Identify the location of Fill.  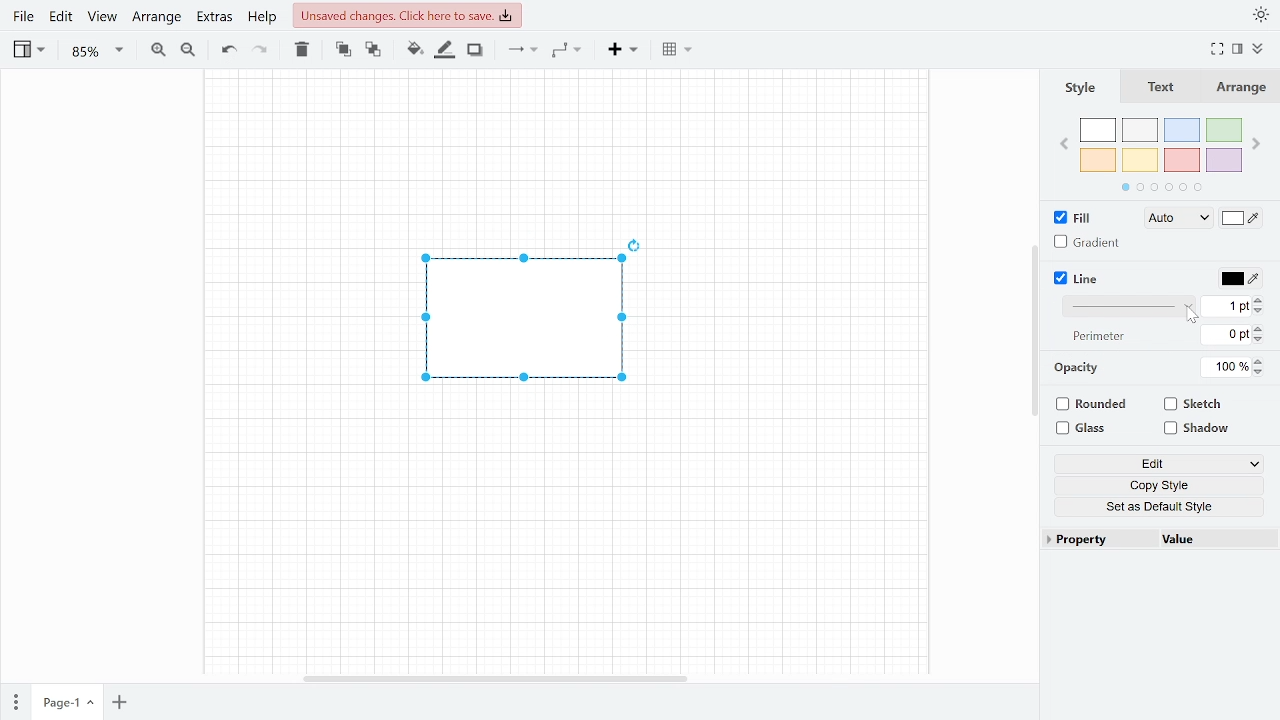
(1074, 216).